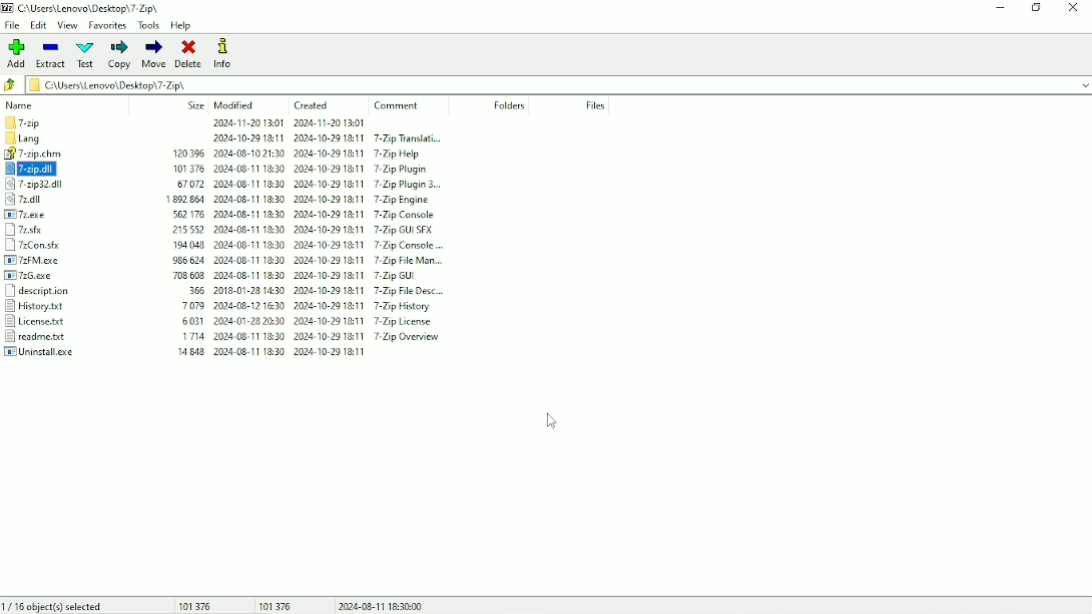 The image size is (1092, 614). I want to click on Files, so click(596, 105).